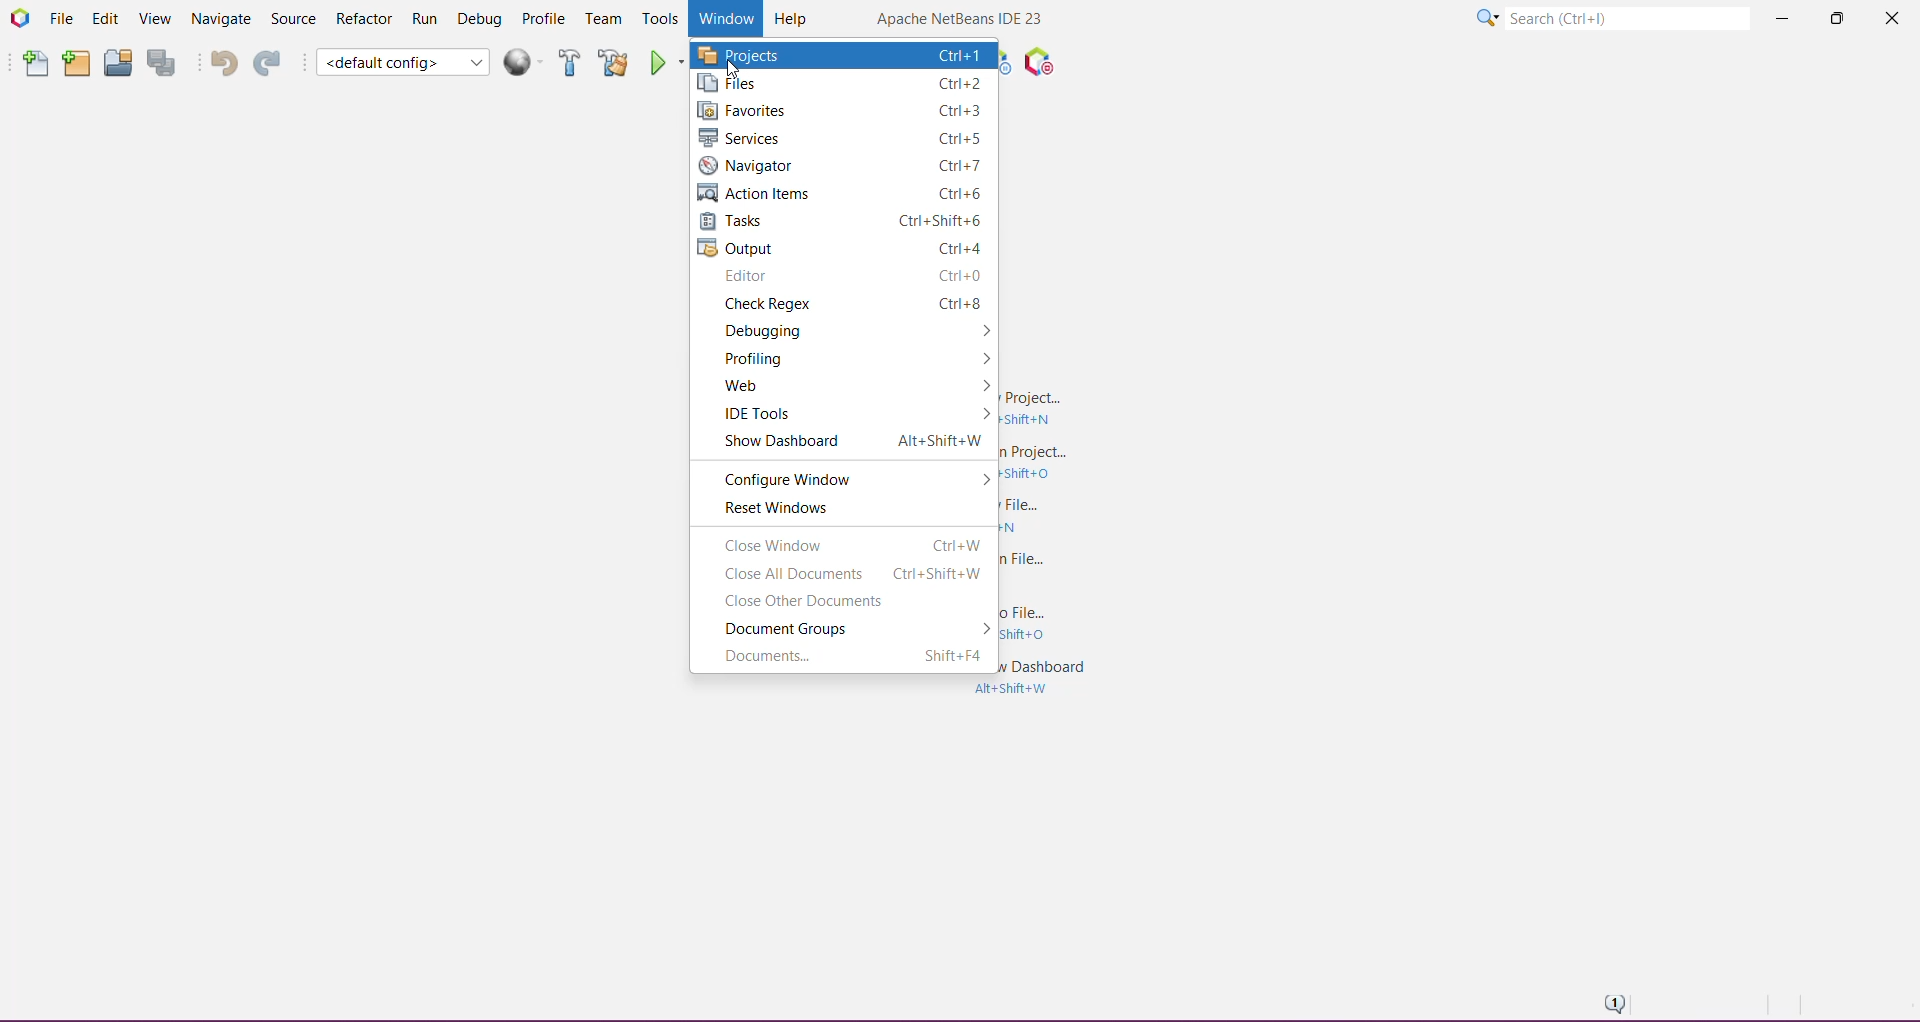  What do you see at coordinates (1834, 18) in the screenshot?
I see `Restore Down` at bounding box center [1834, 18].